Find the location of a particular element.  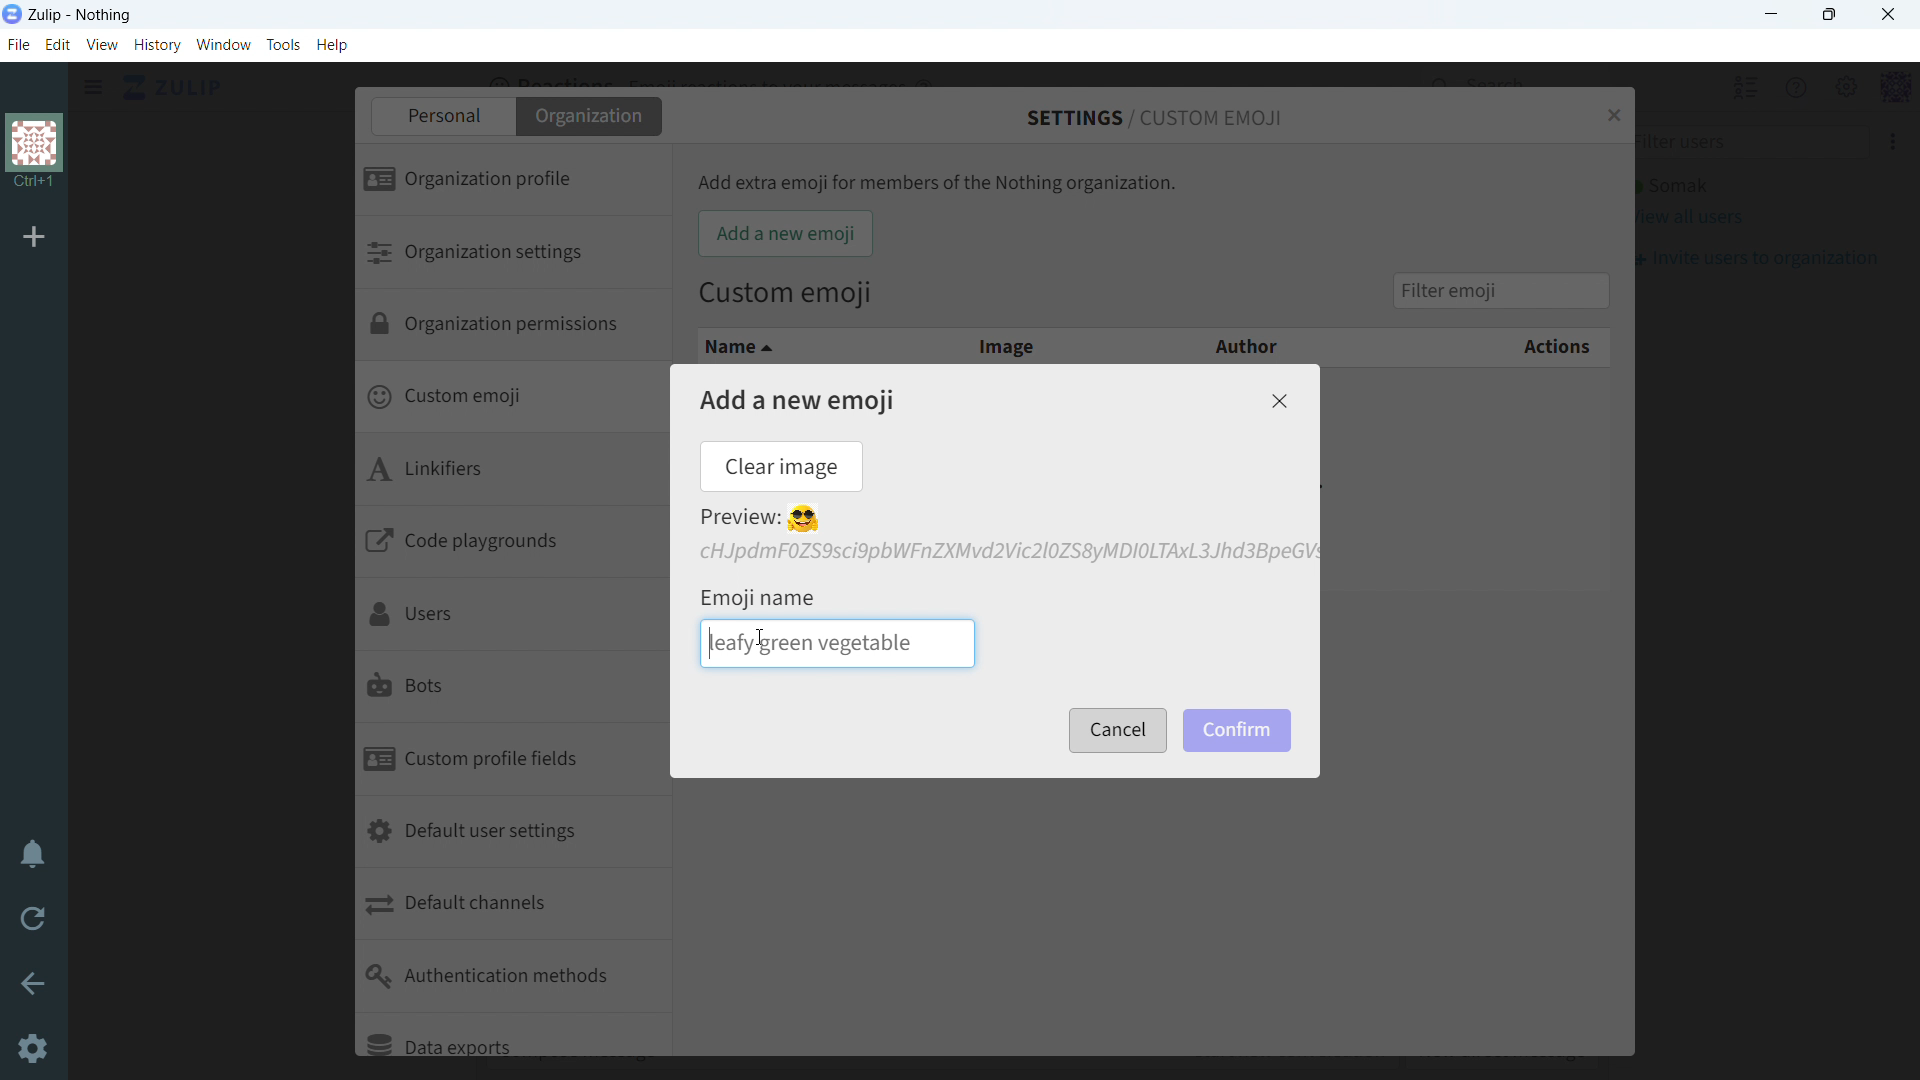

edit is located at coordinates (58, 46).